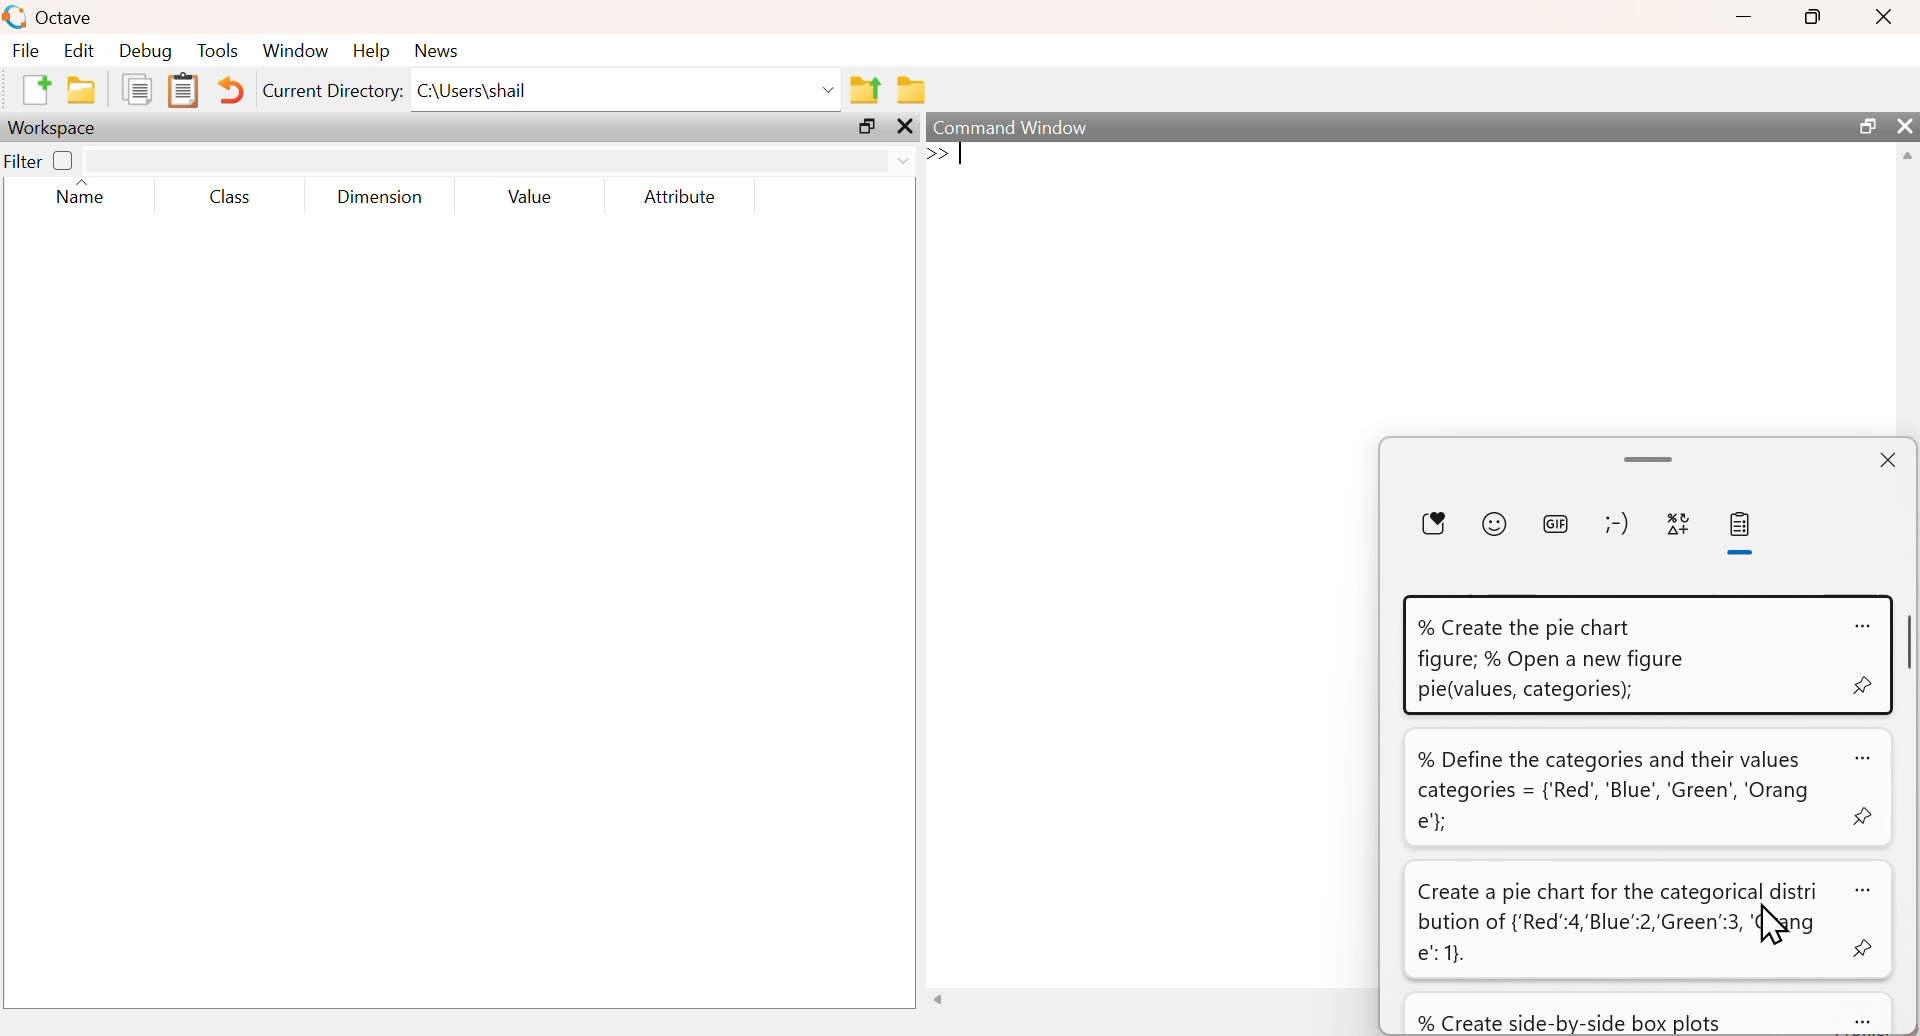 Image resolution: width=1920 pixels, height=1036 pixels. Describe the element at coordinates (866, 90) in the screenshot. I see `Previous Folder` at that location.